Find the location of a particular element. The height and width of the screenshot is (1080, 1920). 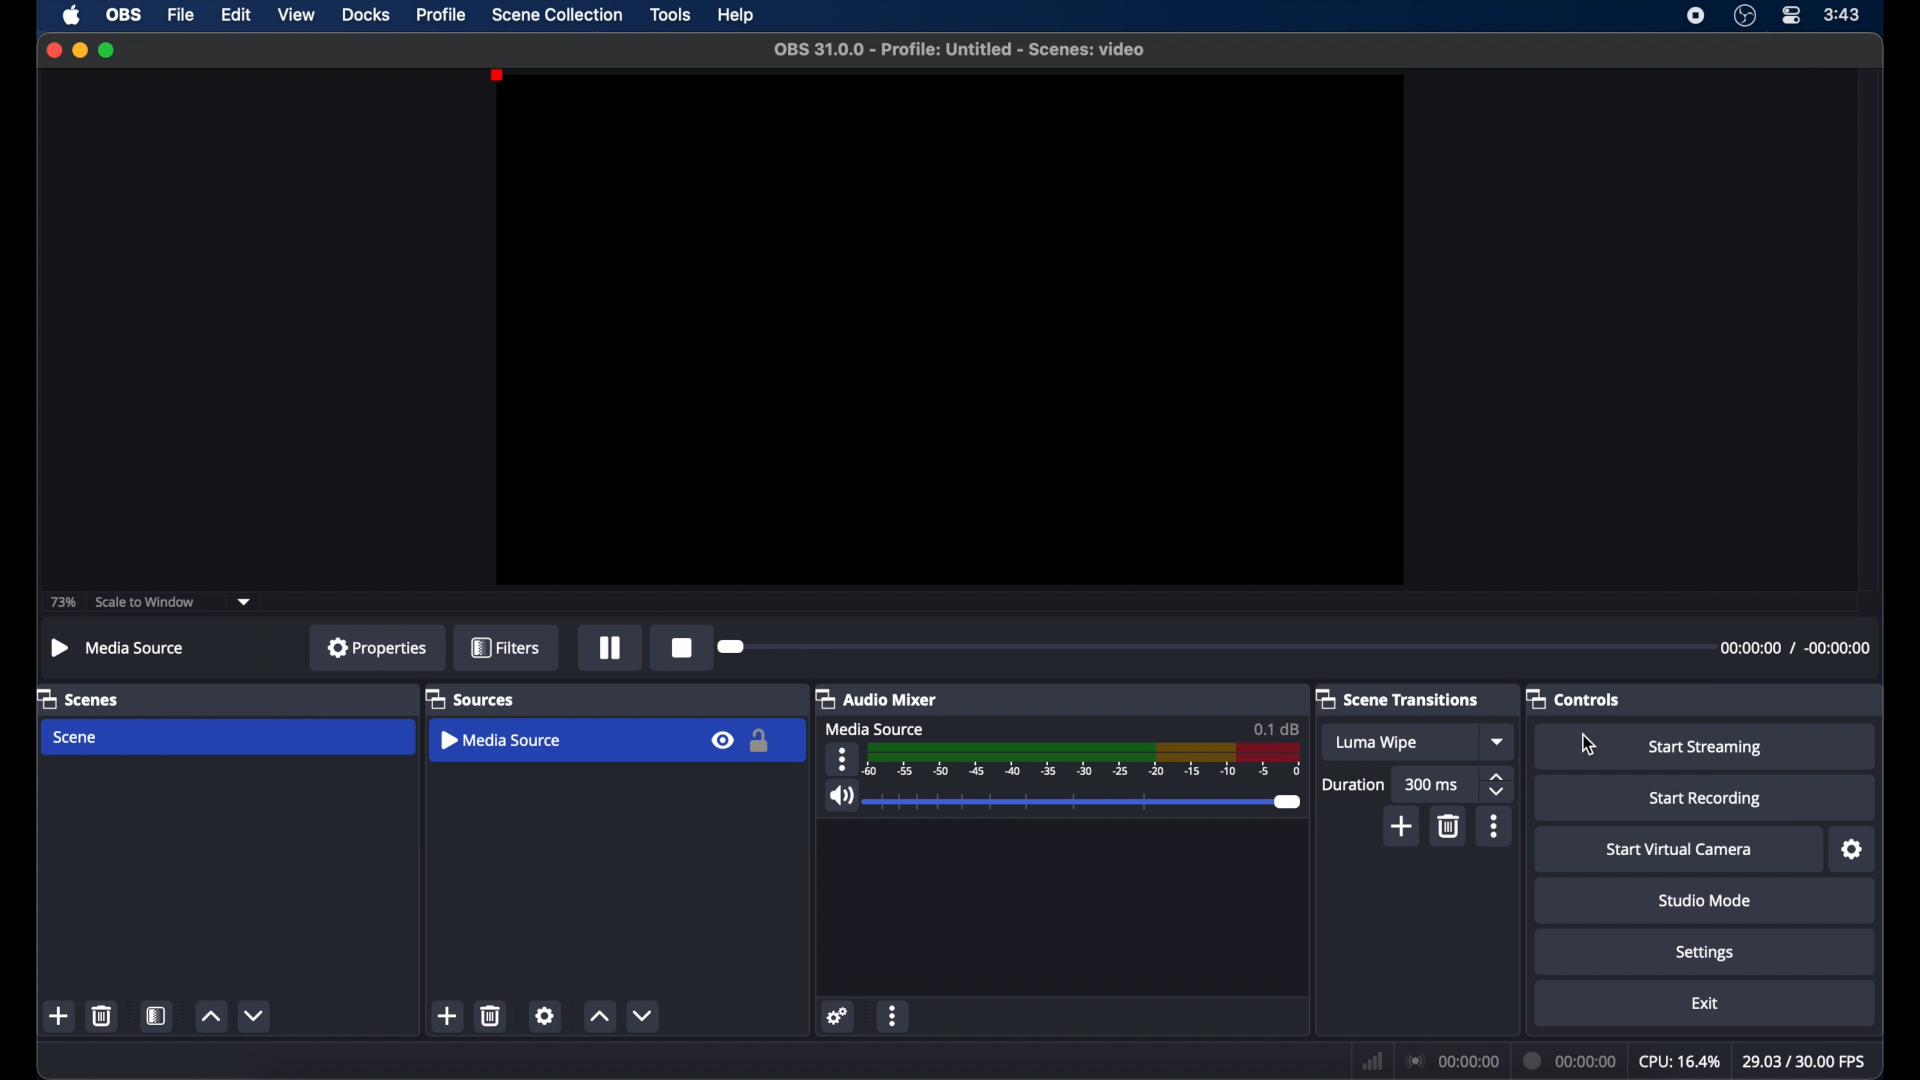

delete is located at coordinates (1450, 827).